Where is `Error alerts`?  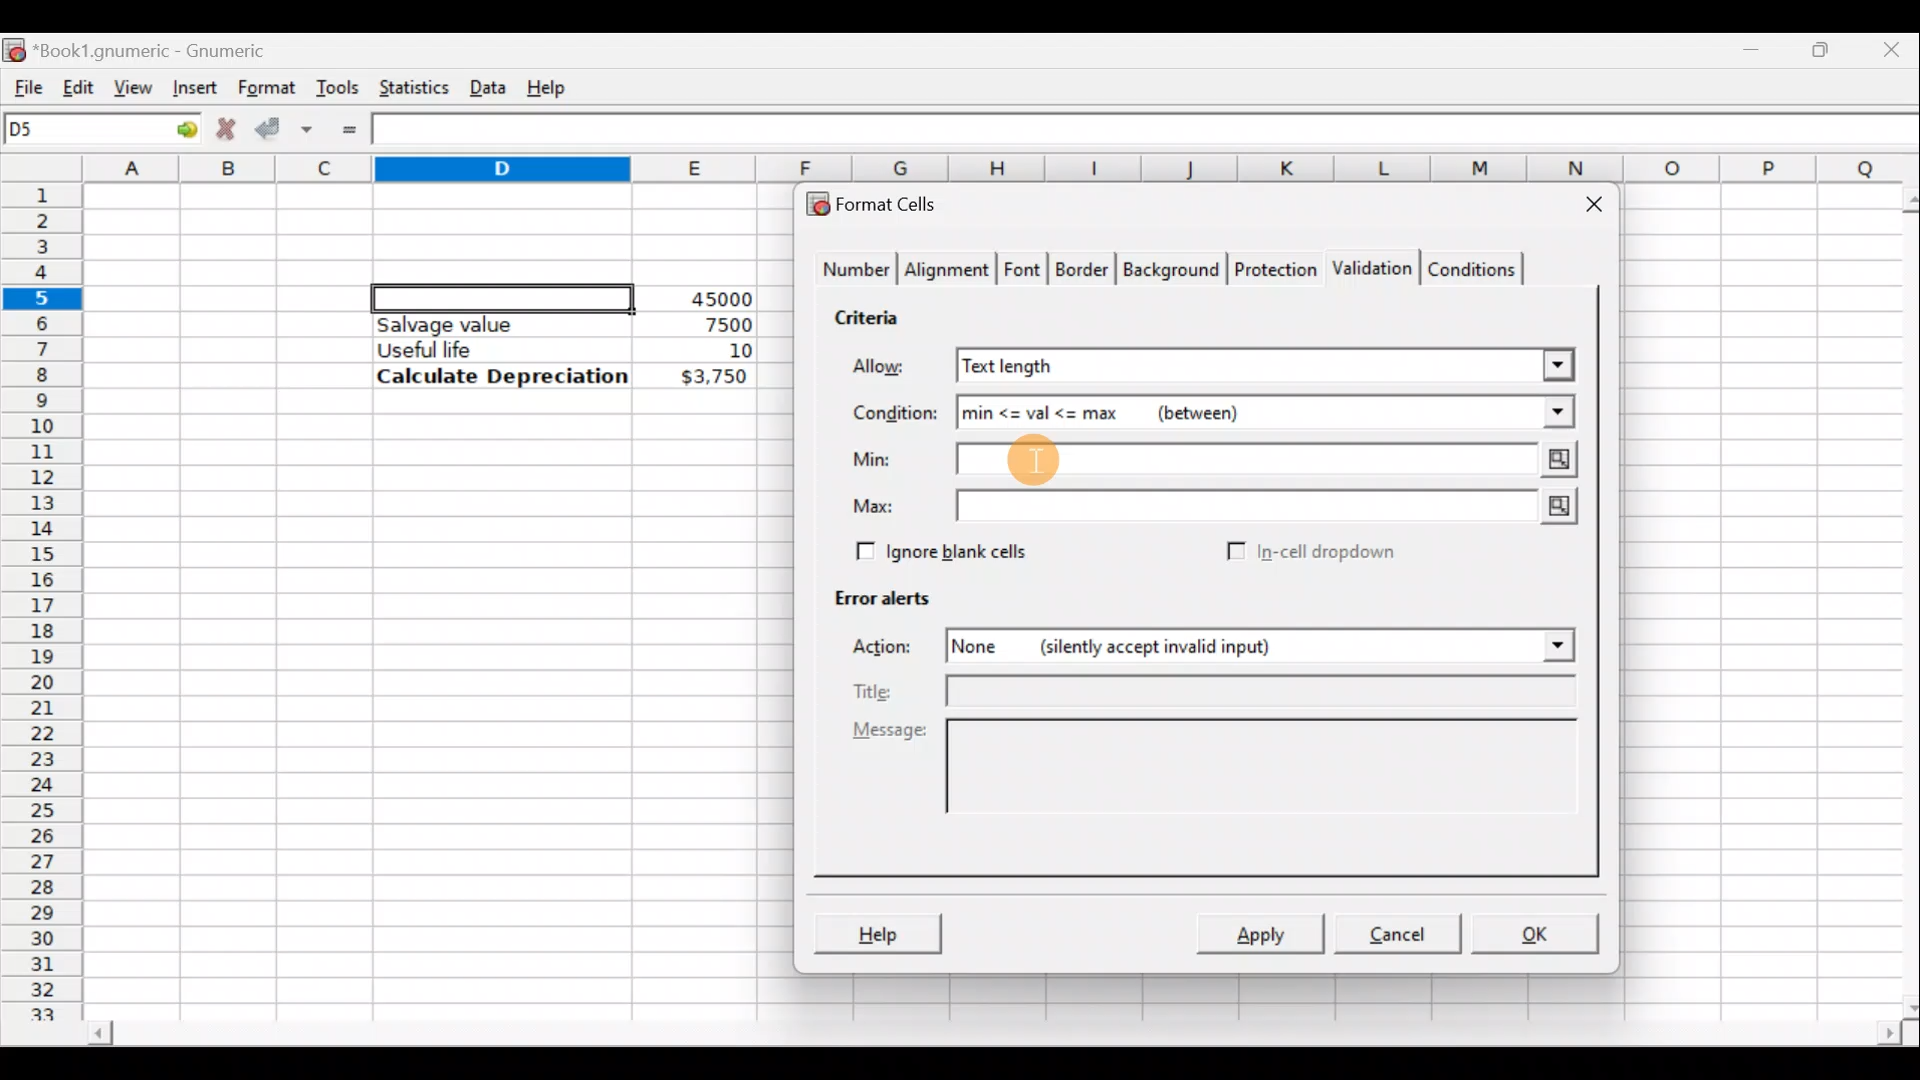
Error alerts is located at coordinates (872, 594).